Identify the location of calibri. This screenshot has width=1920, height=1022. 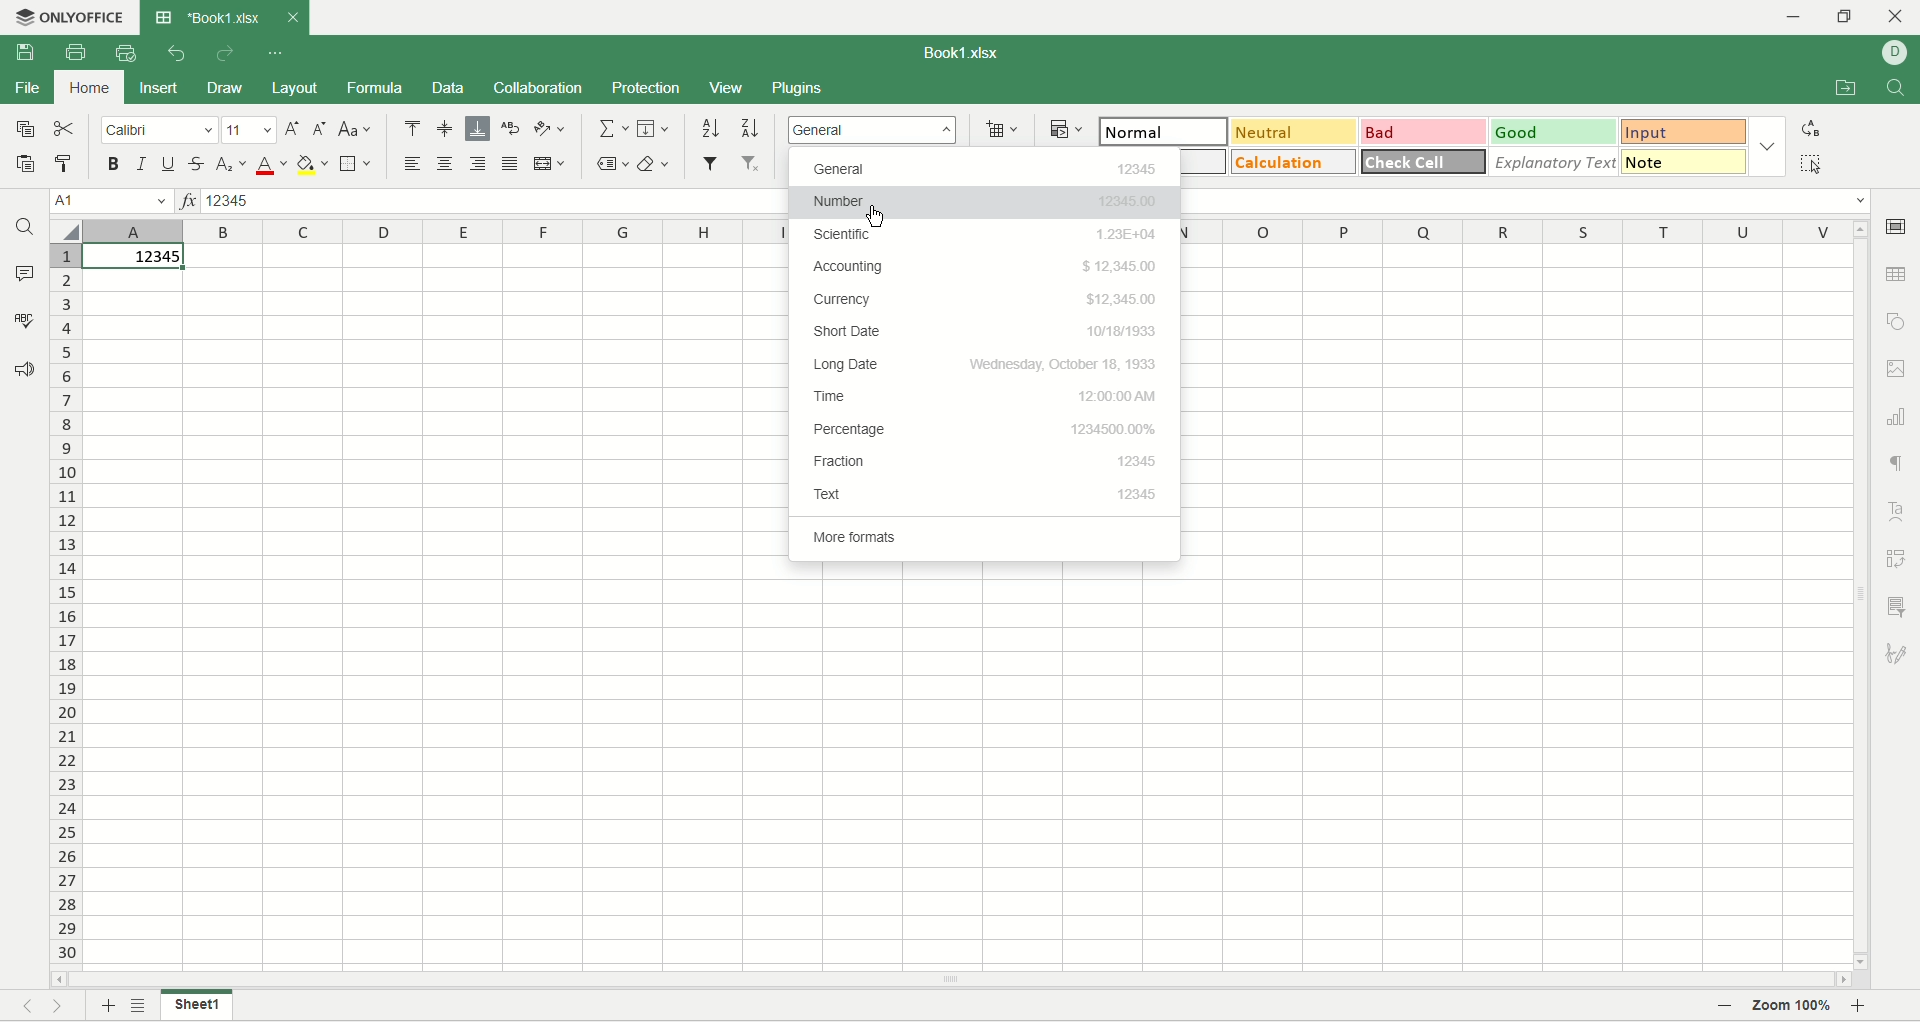
(163, 130).